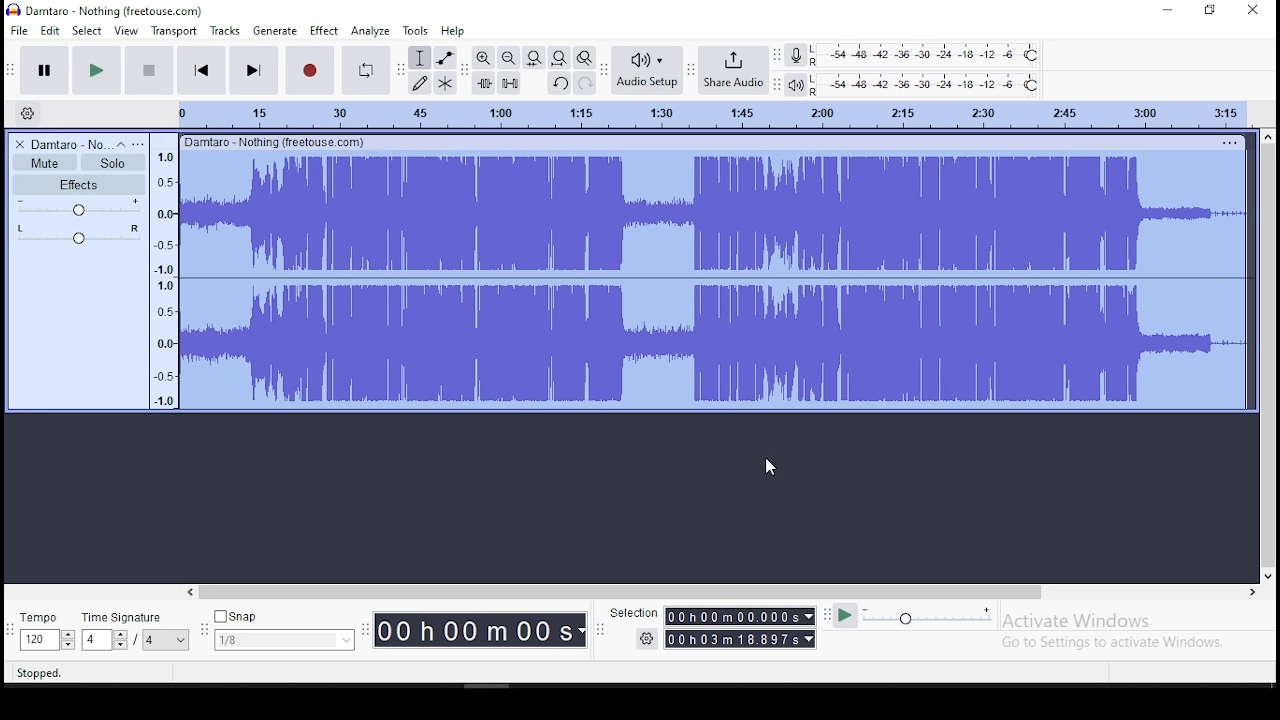  I want to click on track options, so click(1227, 142).